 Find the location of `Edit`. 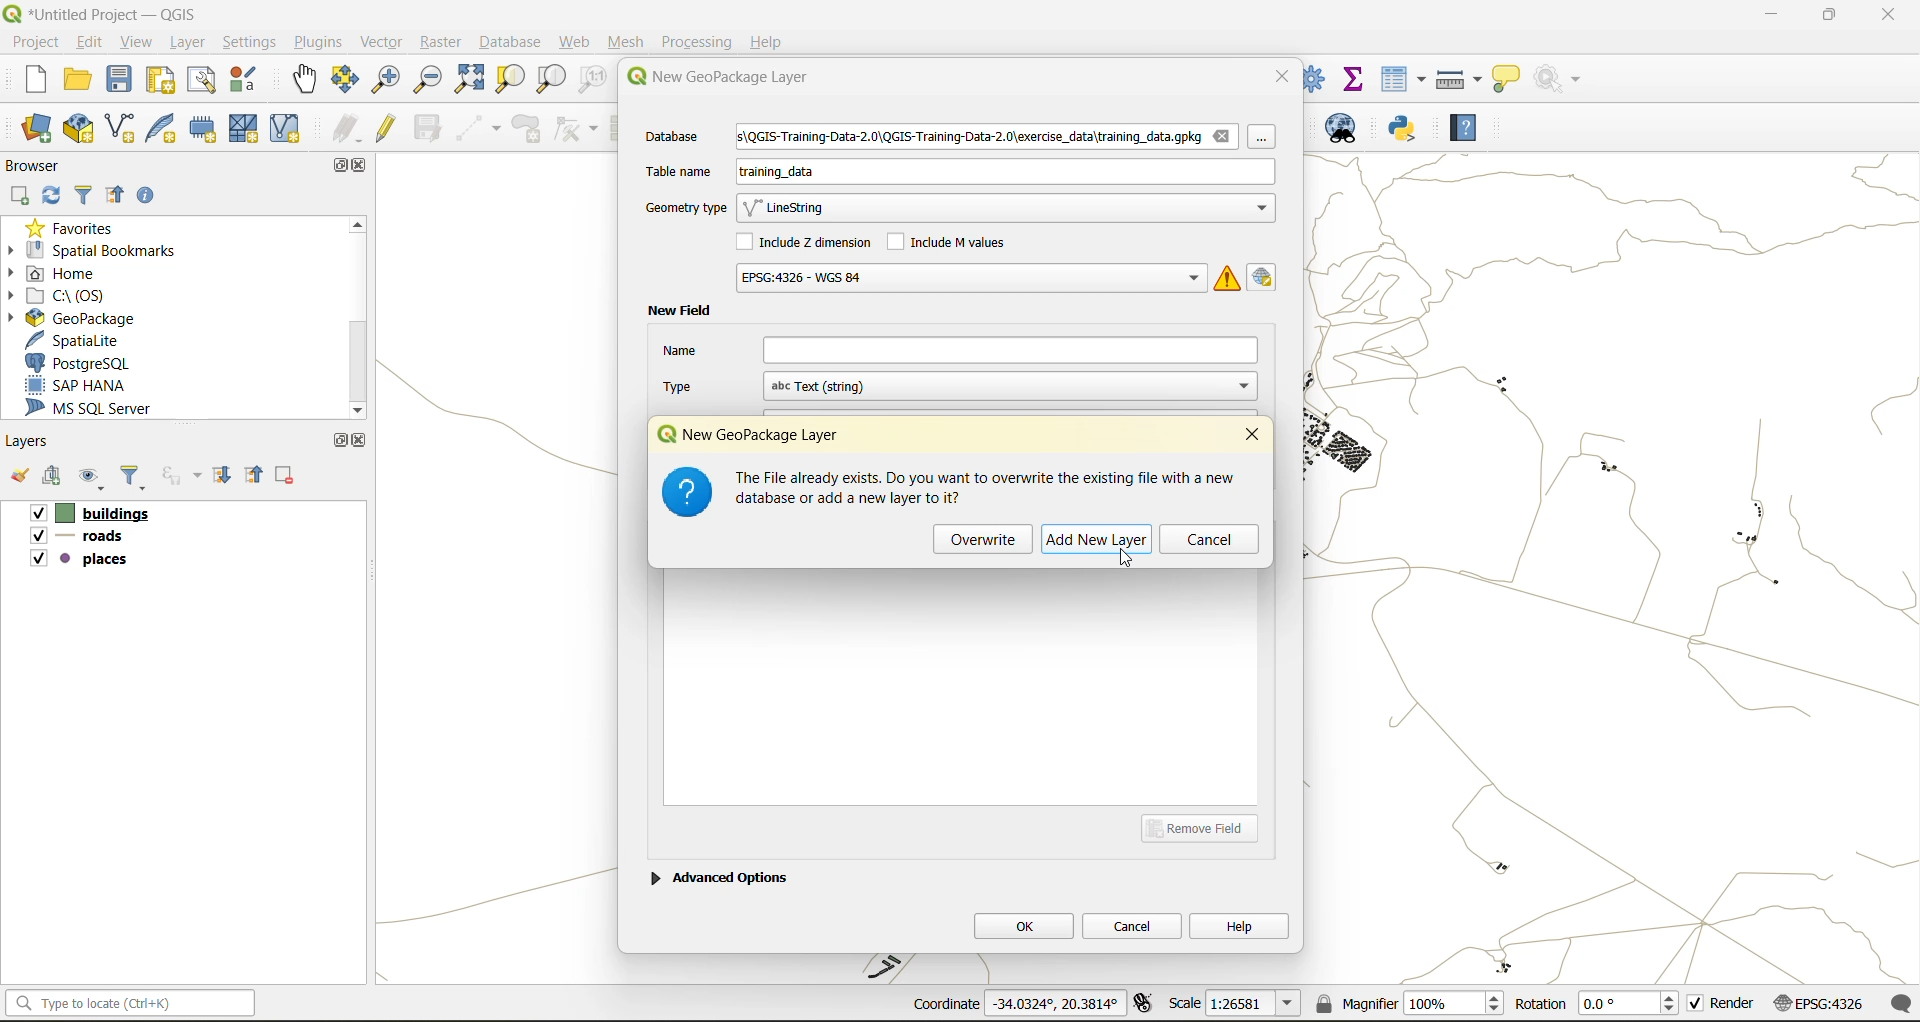

Edit is located at coordinates (1266, 276).